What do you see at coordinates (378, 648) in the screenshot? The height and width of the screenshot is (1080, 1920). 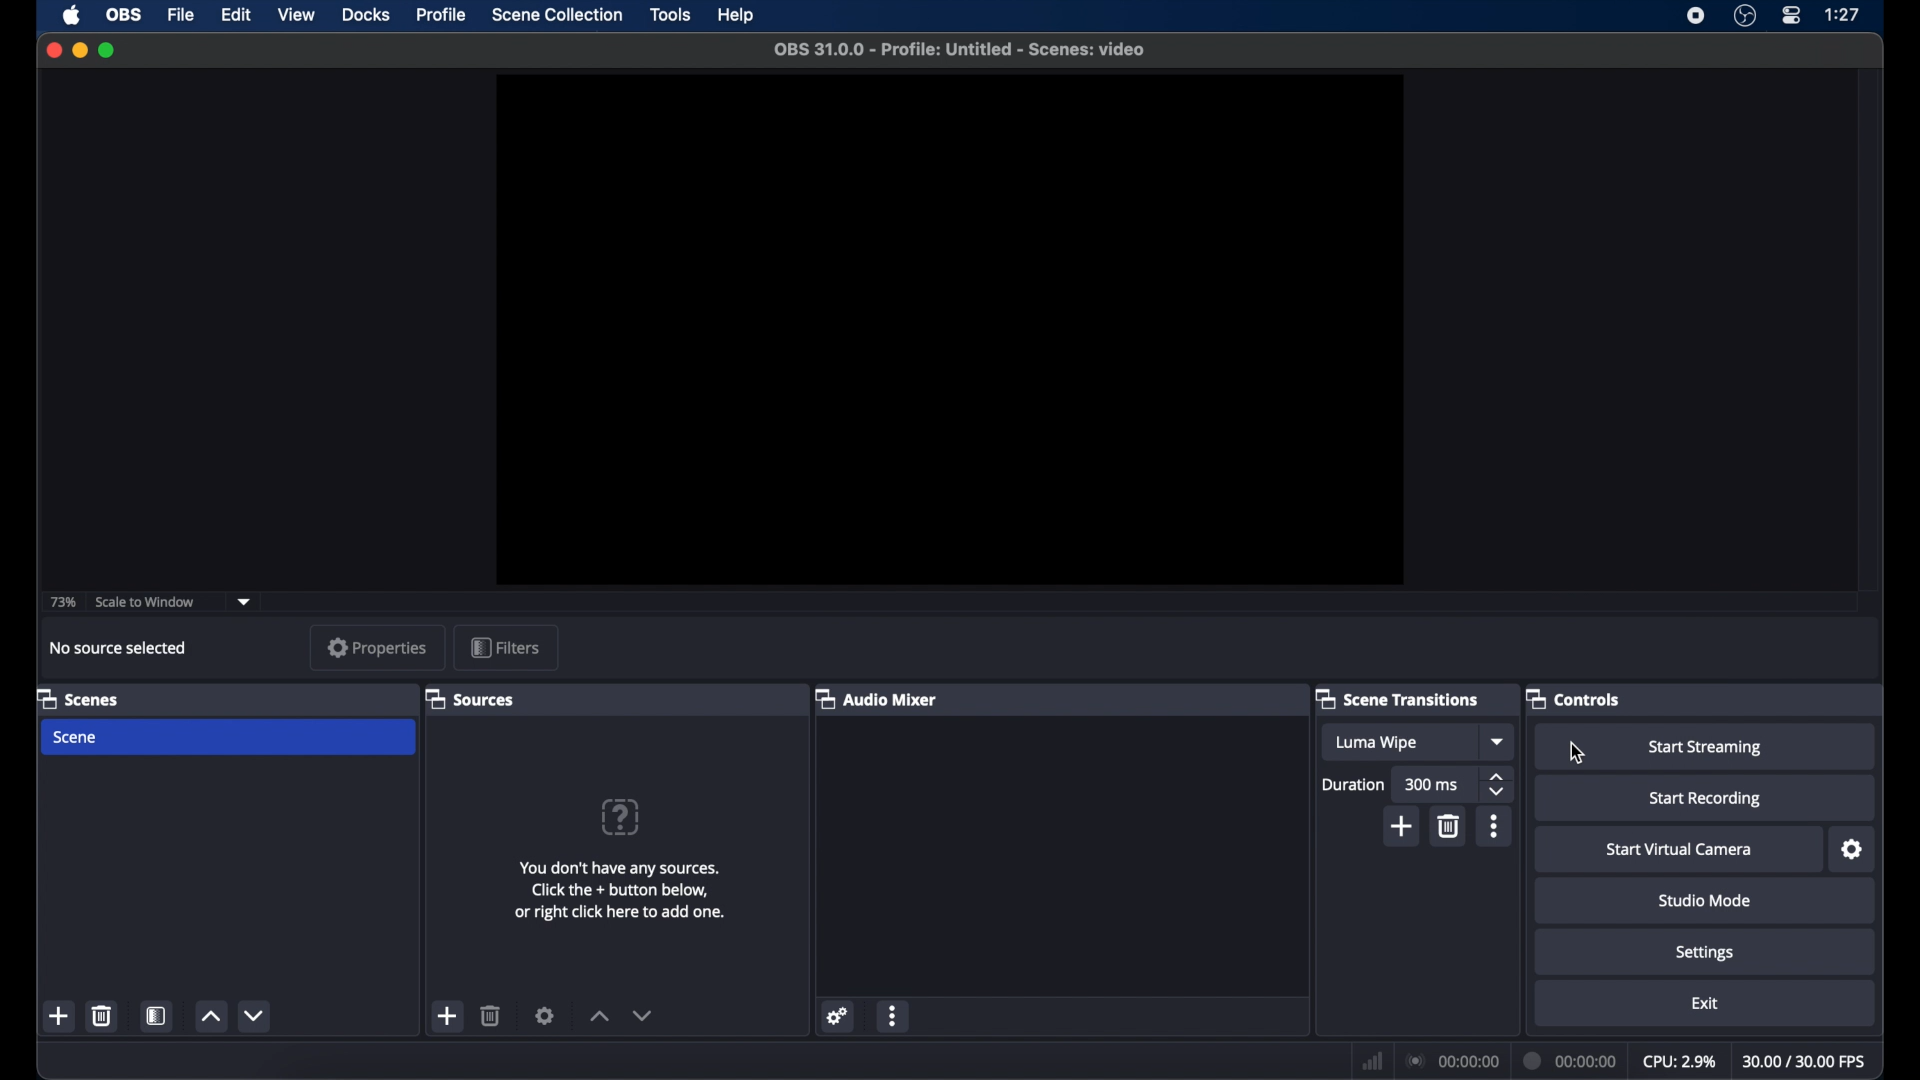 I see `properties` at bounding box center [378, 648].